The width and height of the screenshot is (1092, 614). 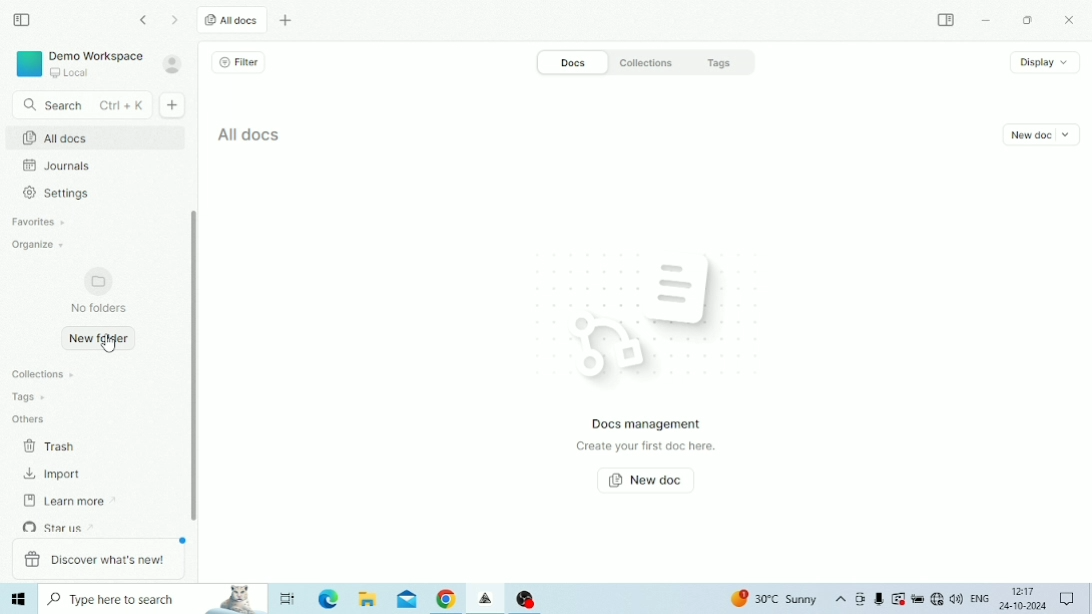 What do you see at coordinates (936, 599) in the screenshot?
I see `Internet` at bounding box center [936, 599].